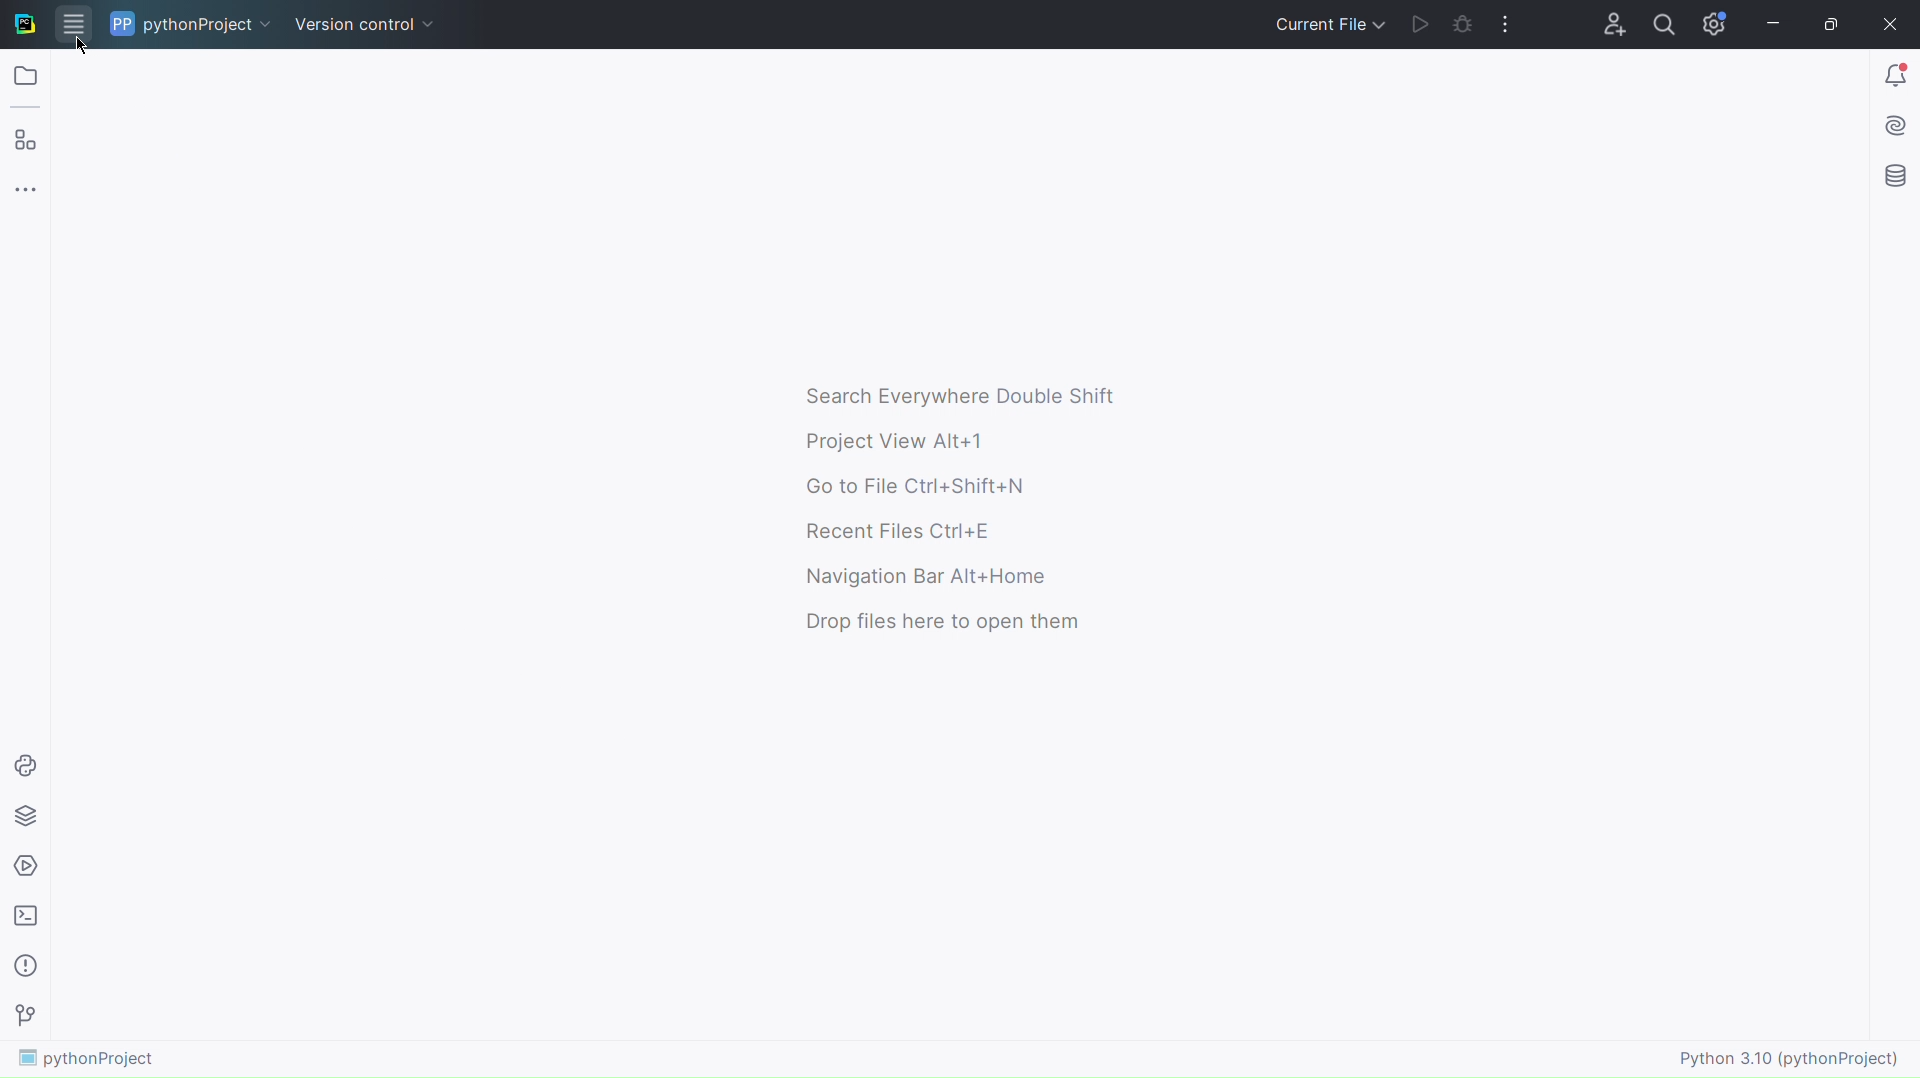 This screenshot has height=1078, width=1920. Describe the element at coordinates (942, 620) in the screenshot. I see `Drop files here to open them` at that location.